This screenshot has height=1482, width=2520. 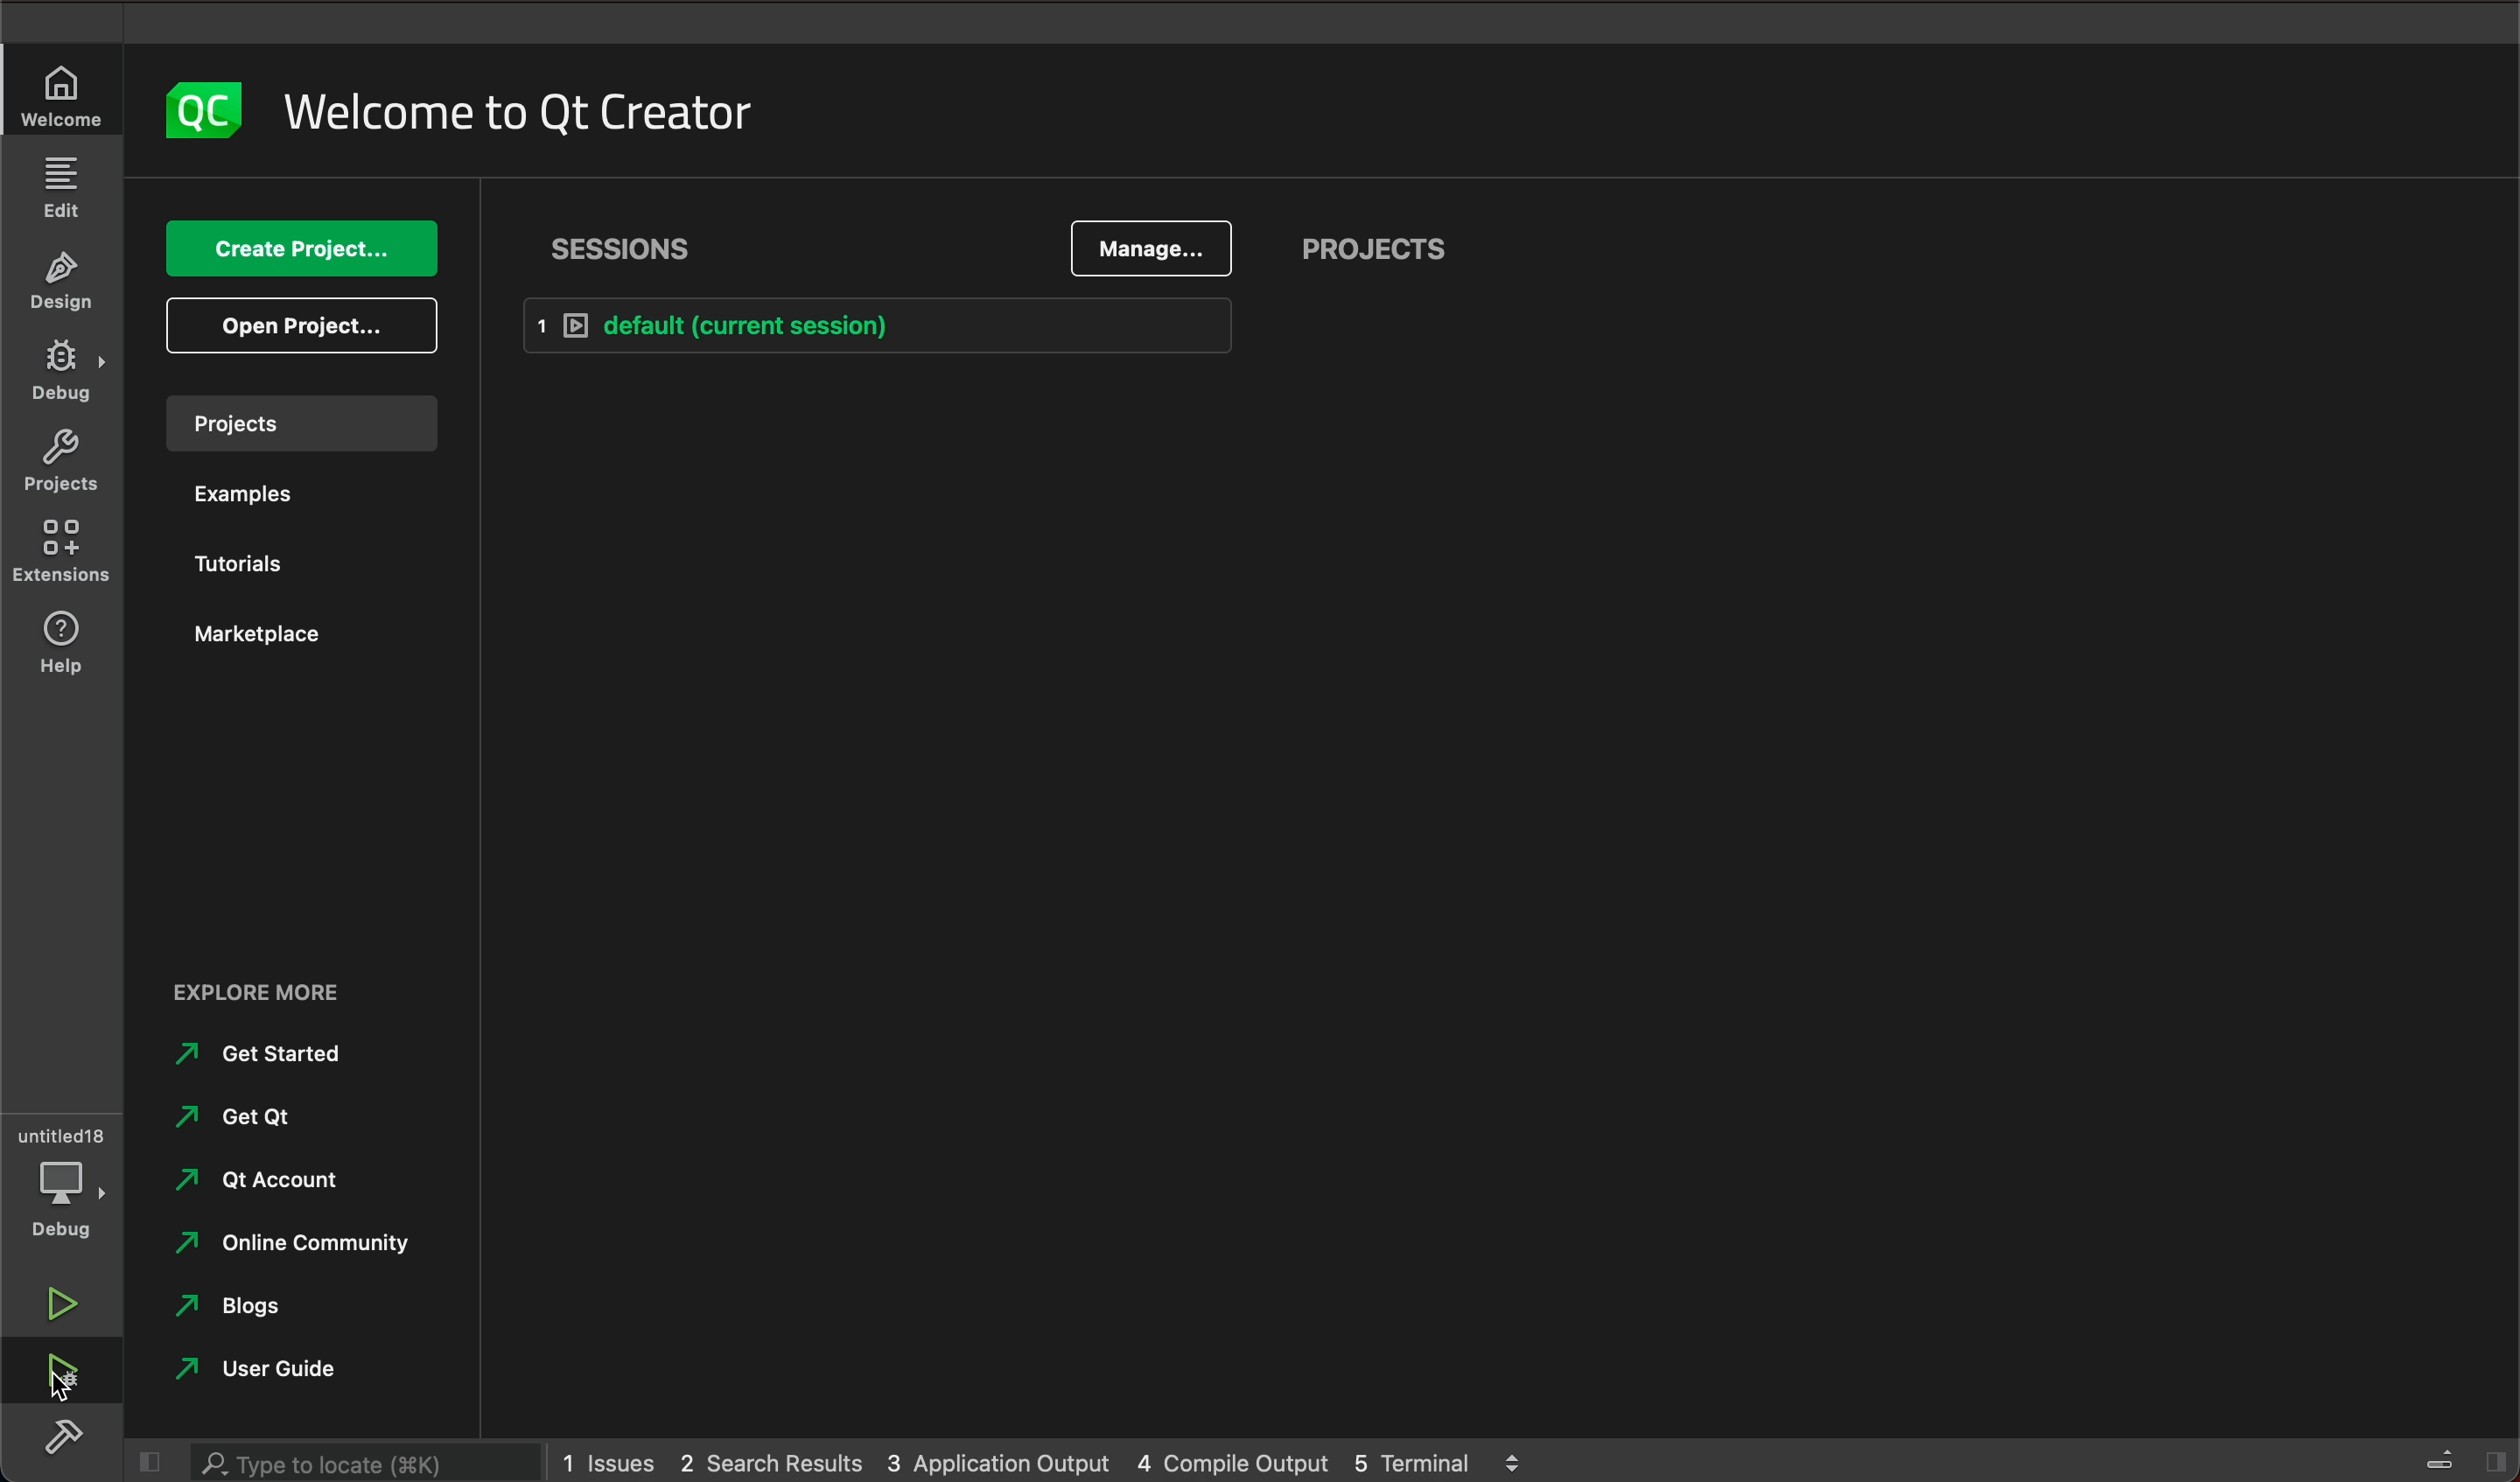 I want to click on run, so click(x=68, y=1302).